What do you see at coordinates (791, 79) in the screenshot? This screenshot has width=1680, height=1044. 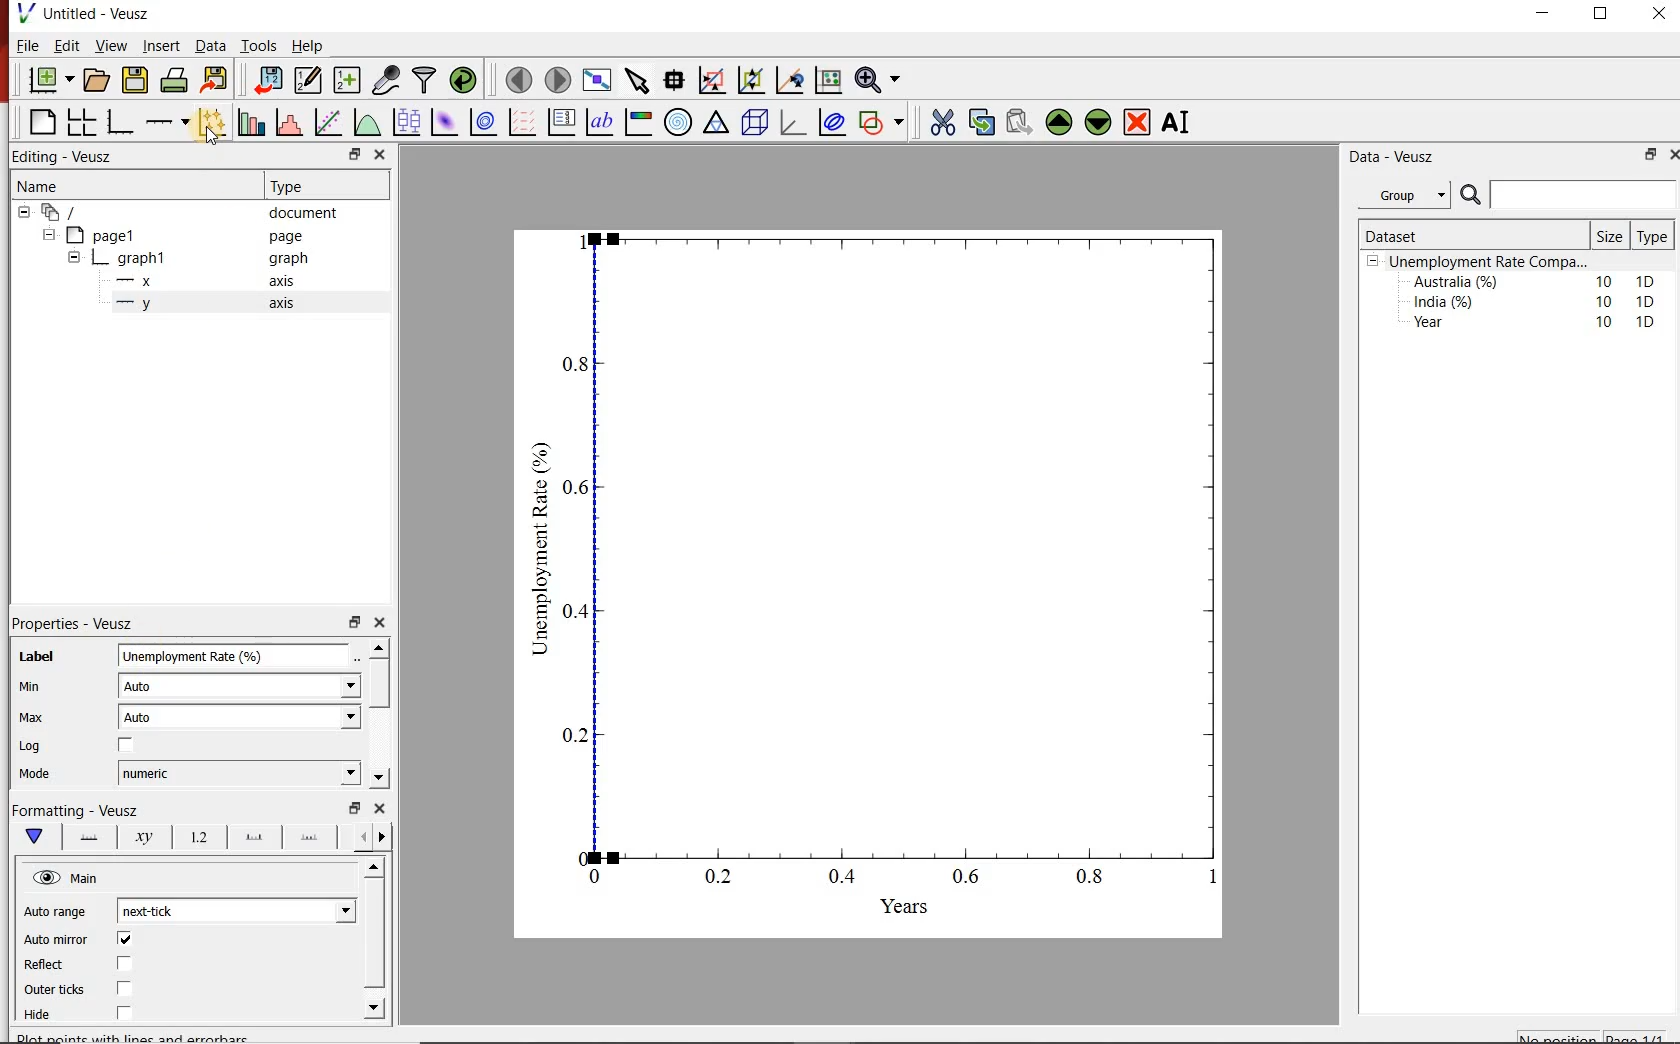 I see `click to recenter graph axes` at bounding box center [791, 79].